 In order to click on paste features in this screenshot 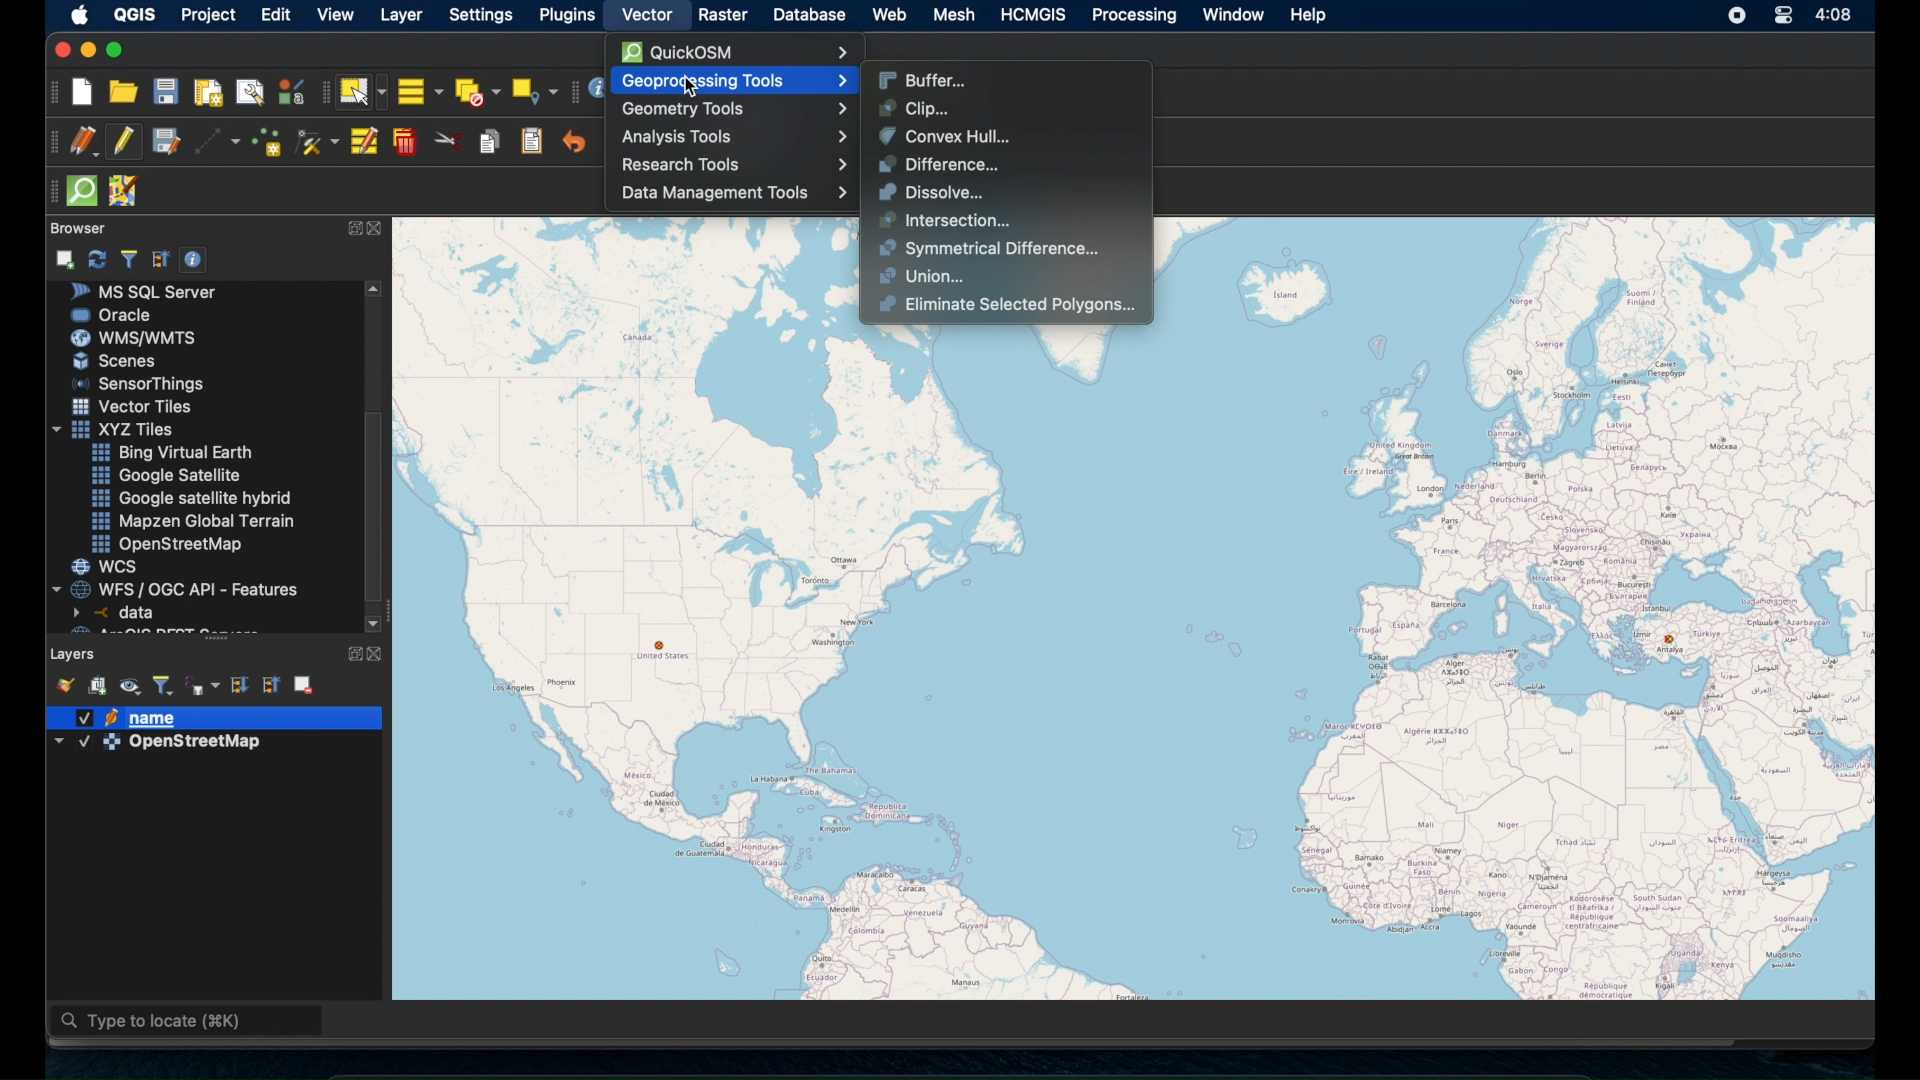, I will do `click(532, 140)`.